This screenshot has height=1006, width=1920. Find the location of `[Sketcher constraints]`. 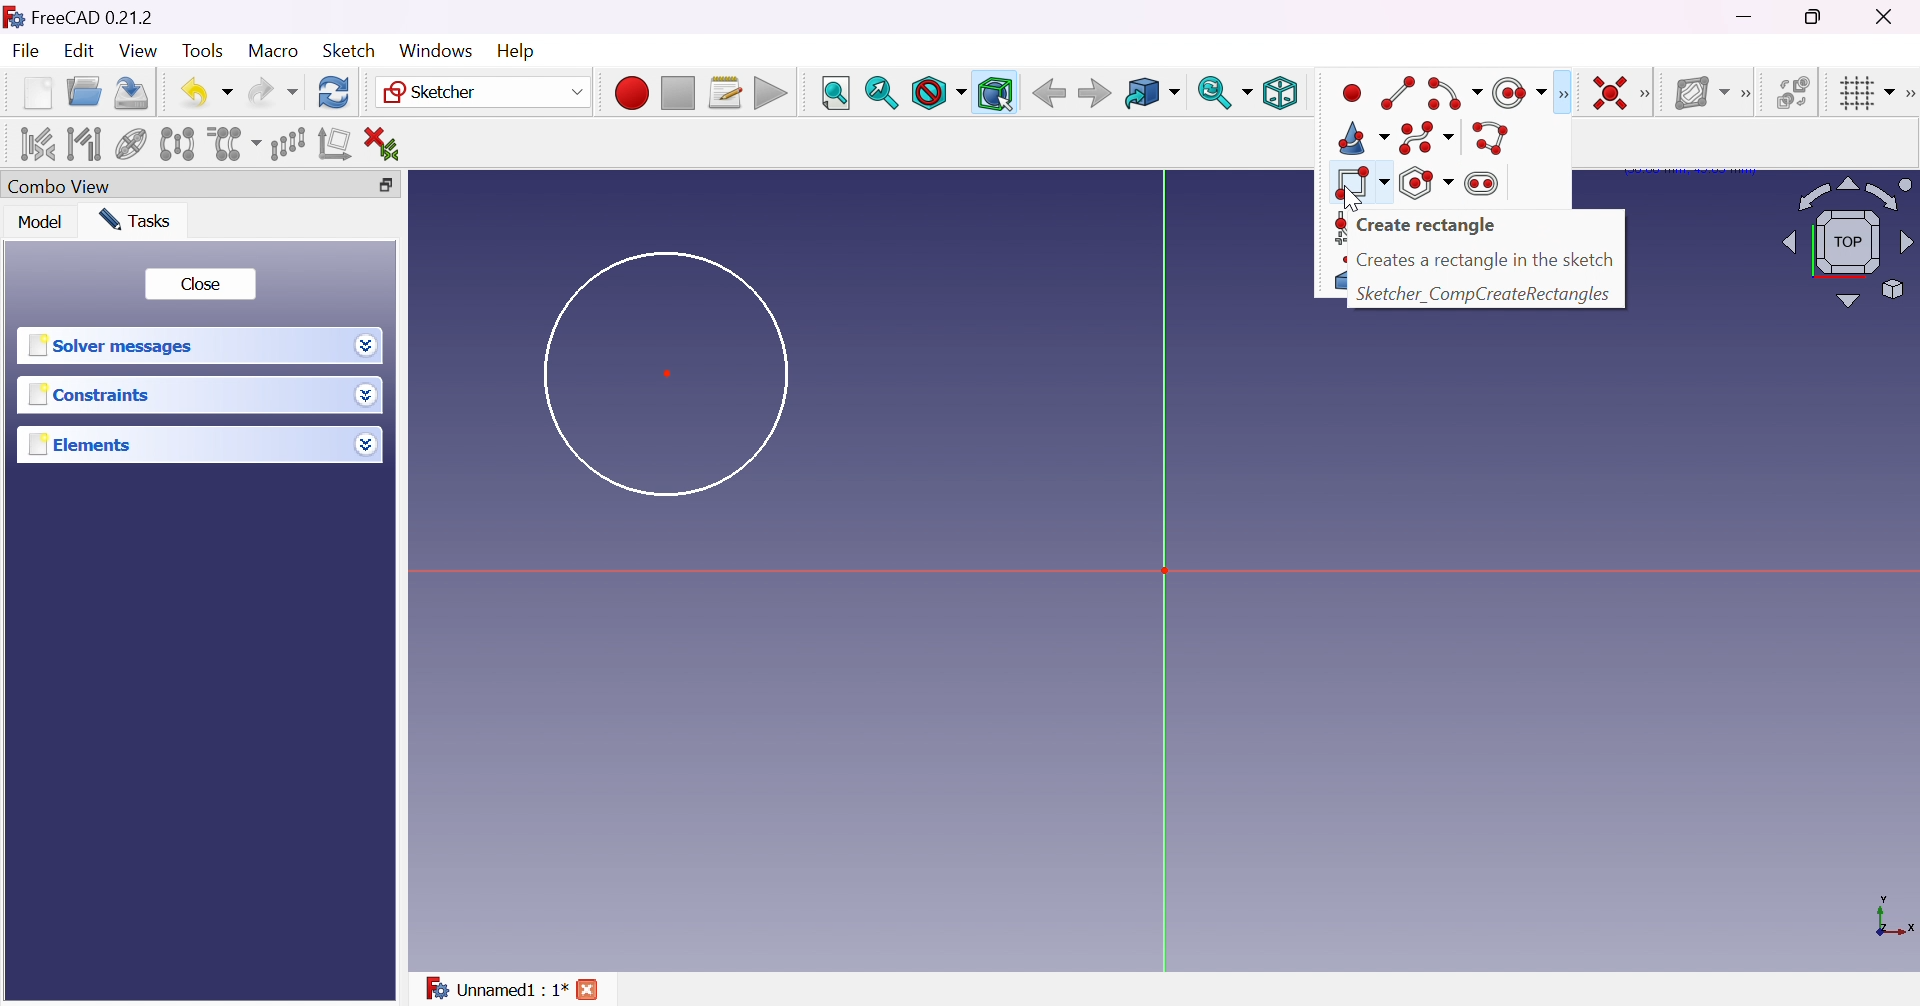

[Sketcher constraints] is located at coordinates (1650, 95).